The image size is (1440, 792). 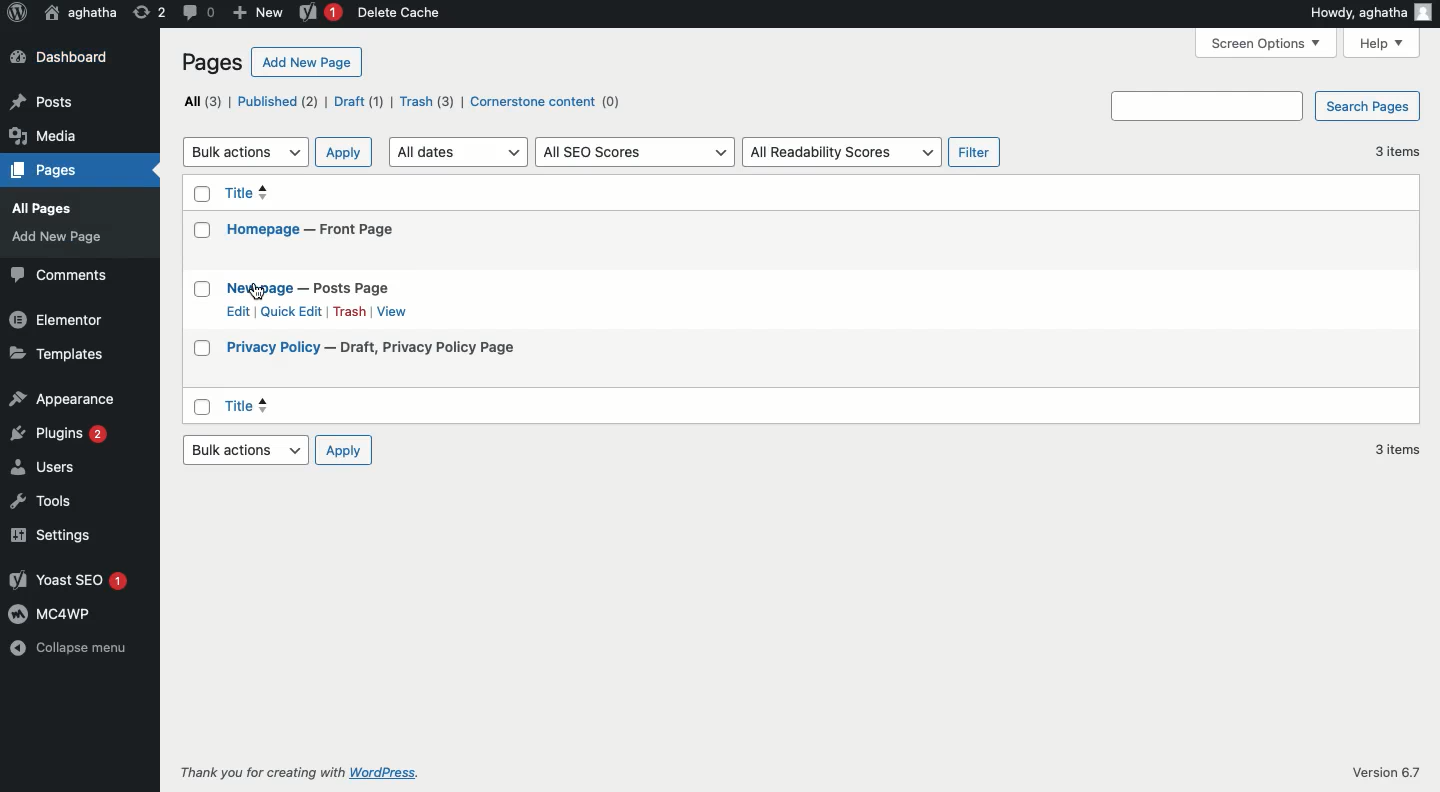 What do you see at coordinates (74, 648) in the screenshot?
I see `Collapse menu` at bounding box center [74, 648].